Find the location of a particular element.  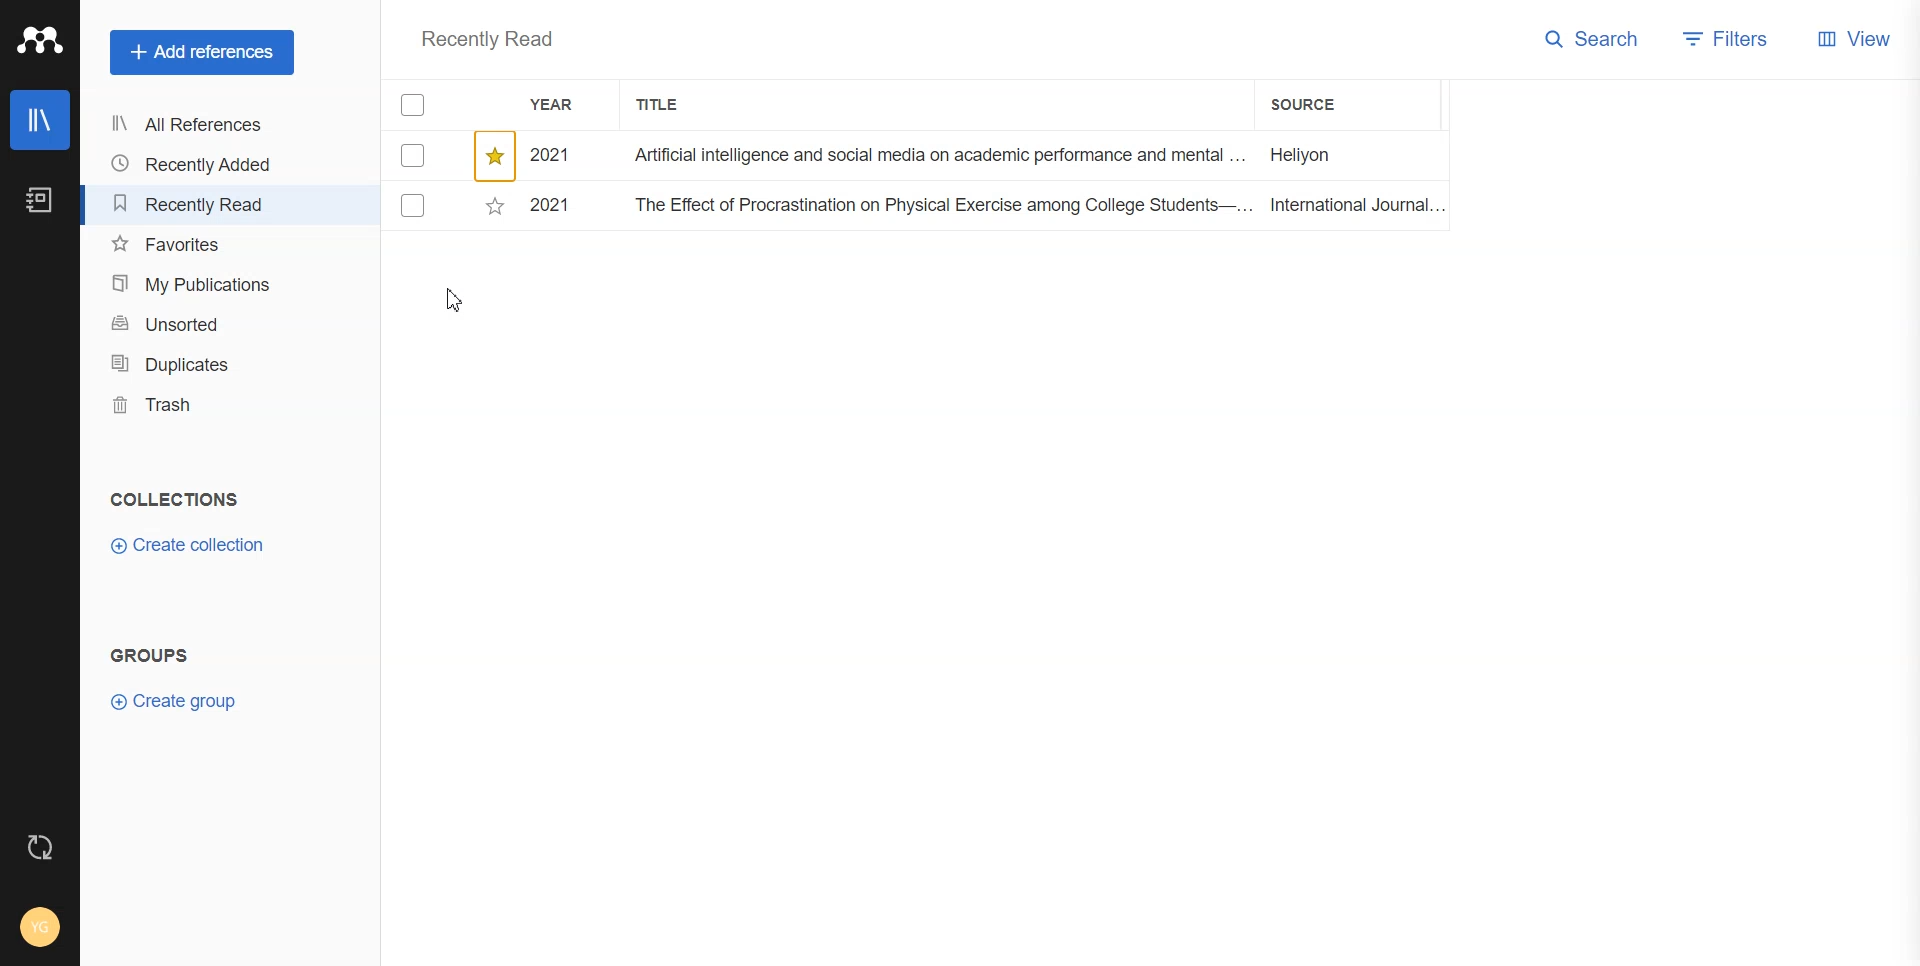

Source is located at coordinates (1322, 106).